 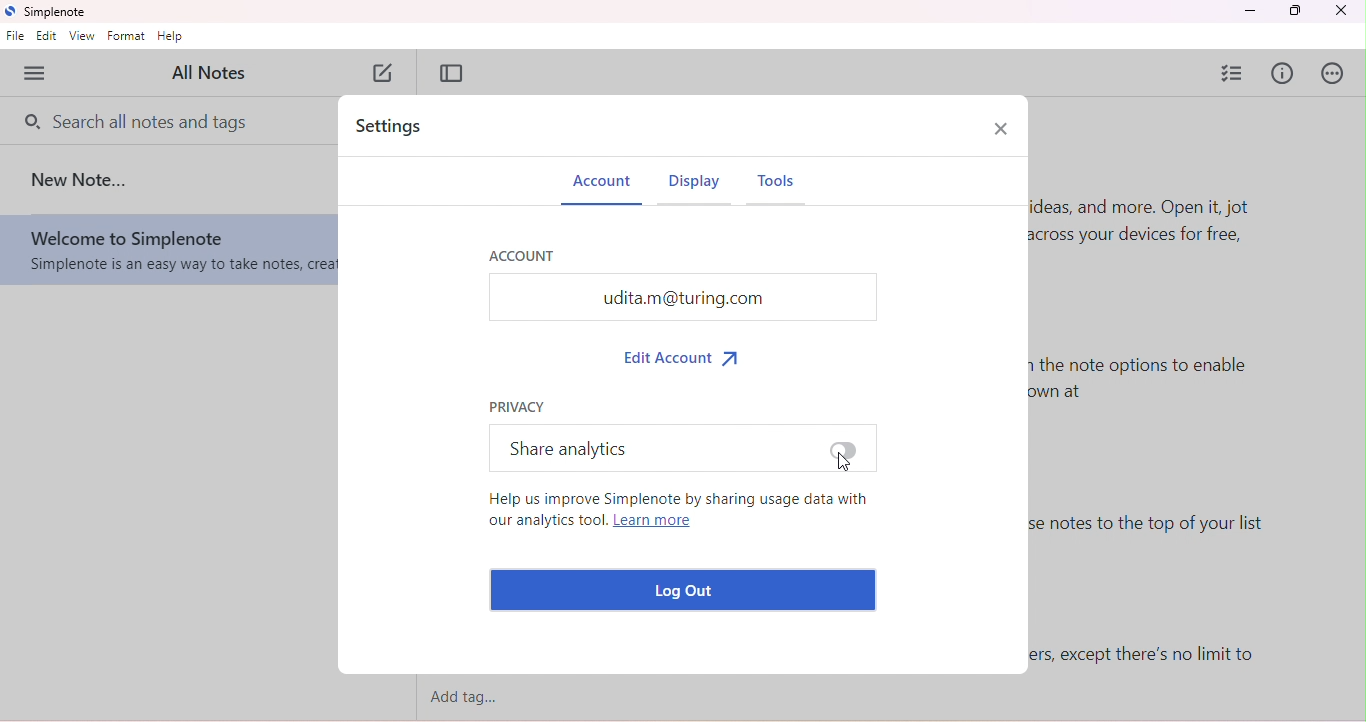 I want to click on settings, so click(x=396, y=128).